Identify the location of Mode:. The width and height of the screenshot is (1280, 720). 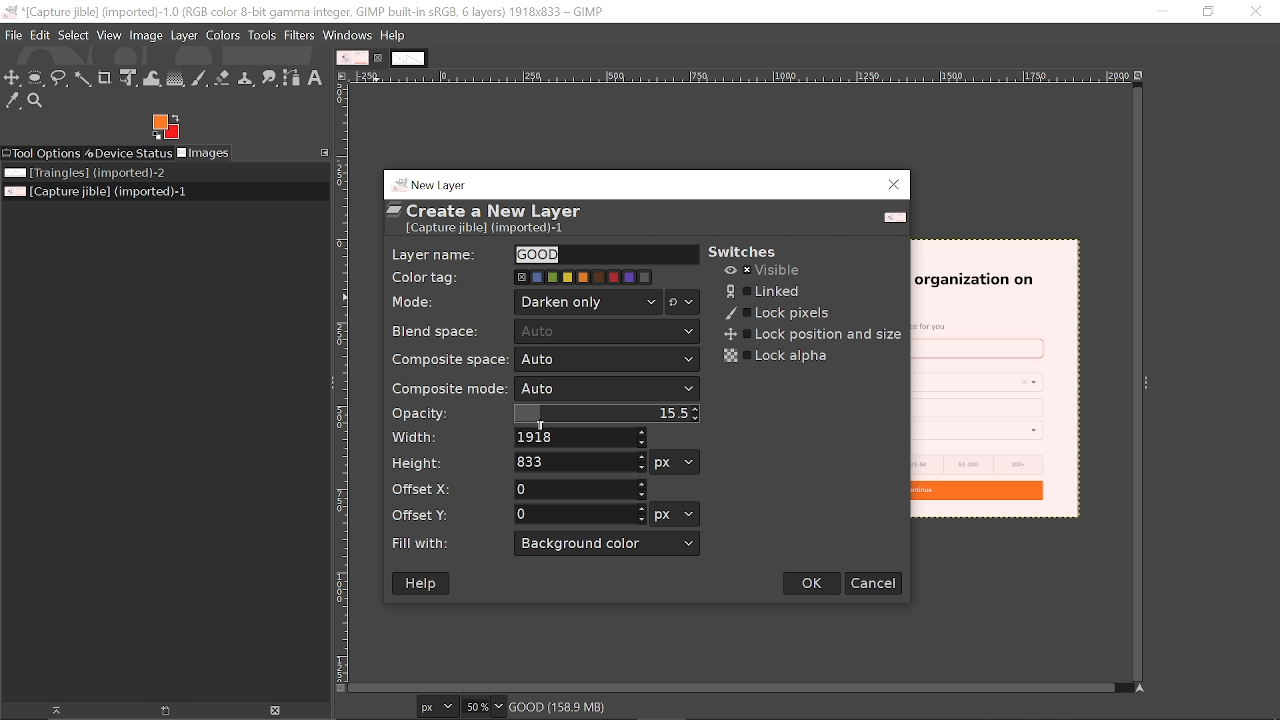
(416, 304).